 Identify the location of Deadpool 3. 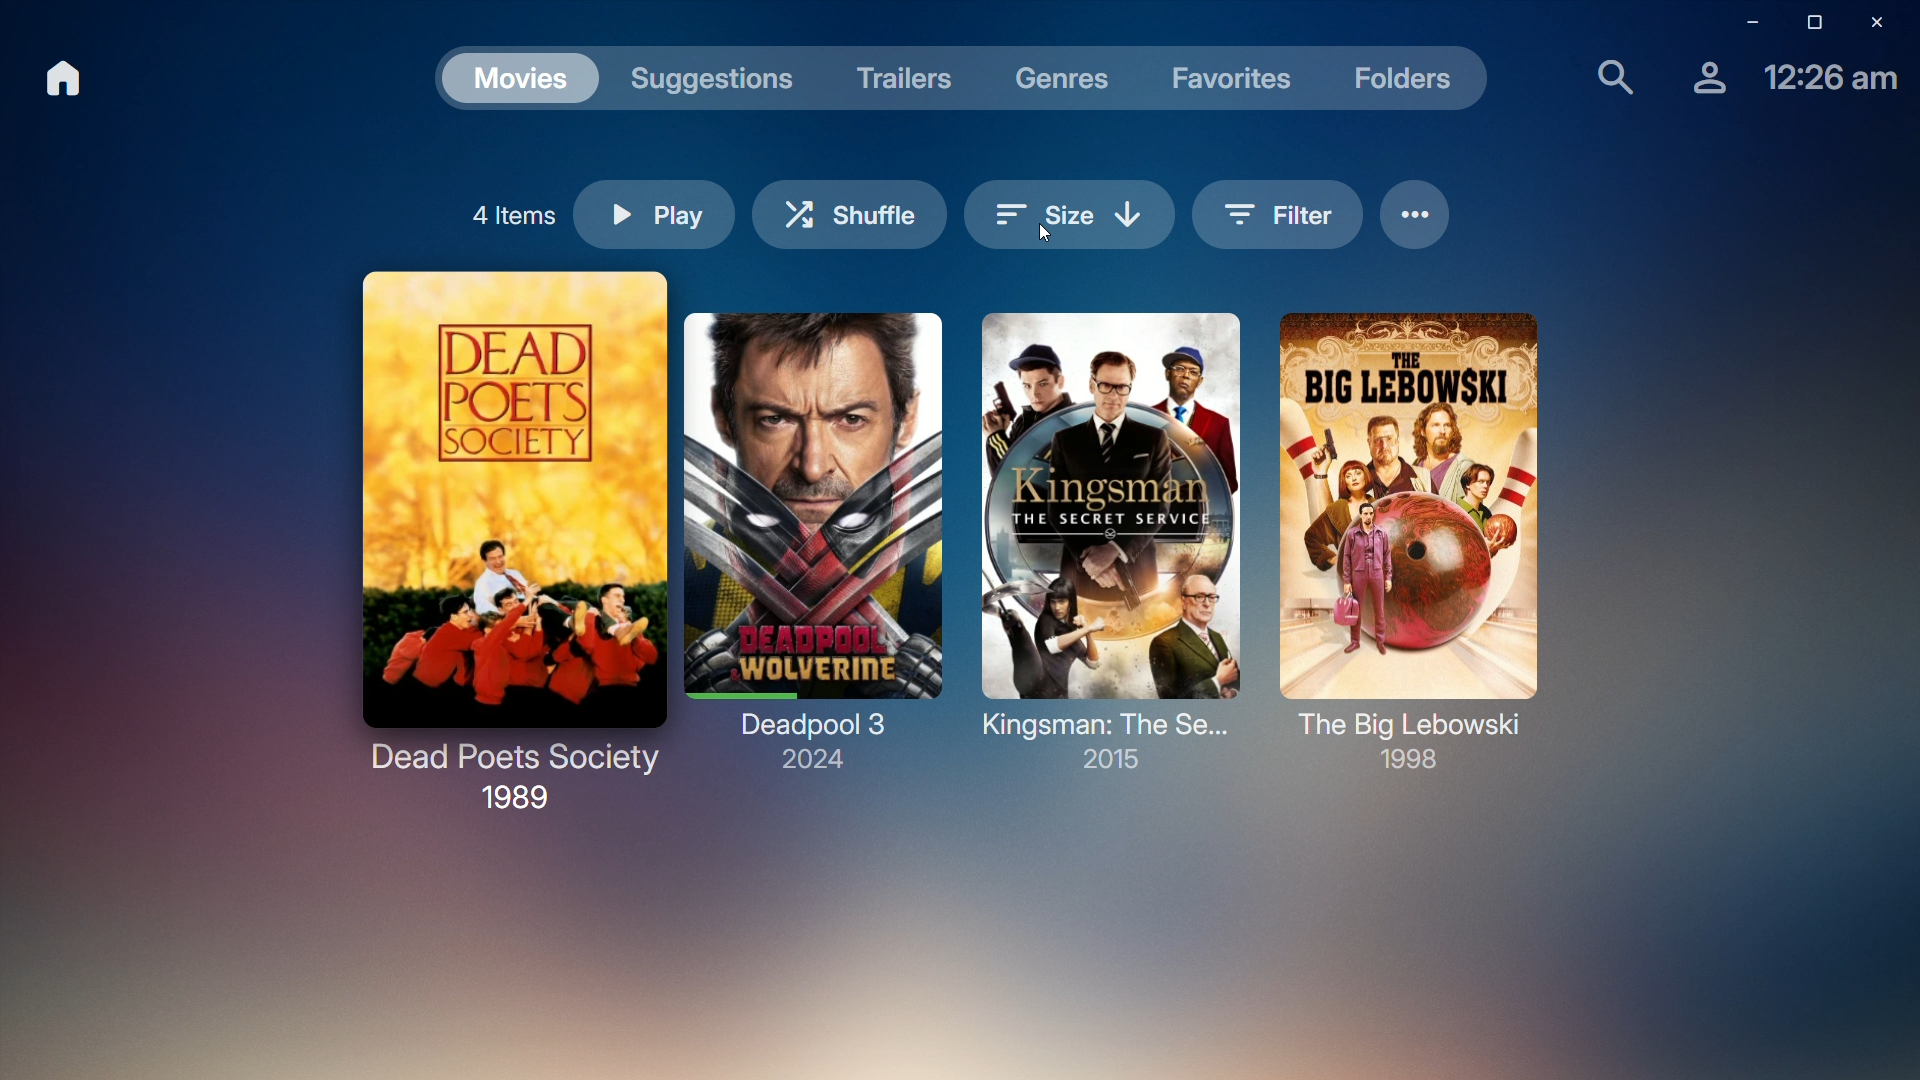
(813, 540).